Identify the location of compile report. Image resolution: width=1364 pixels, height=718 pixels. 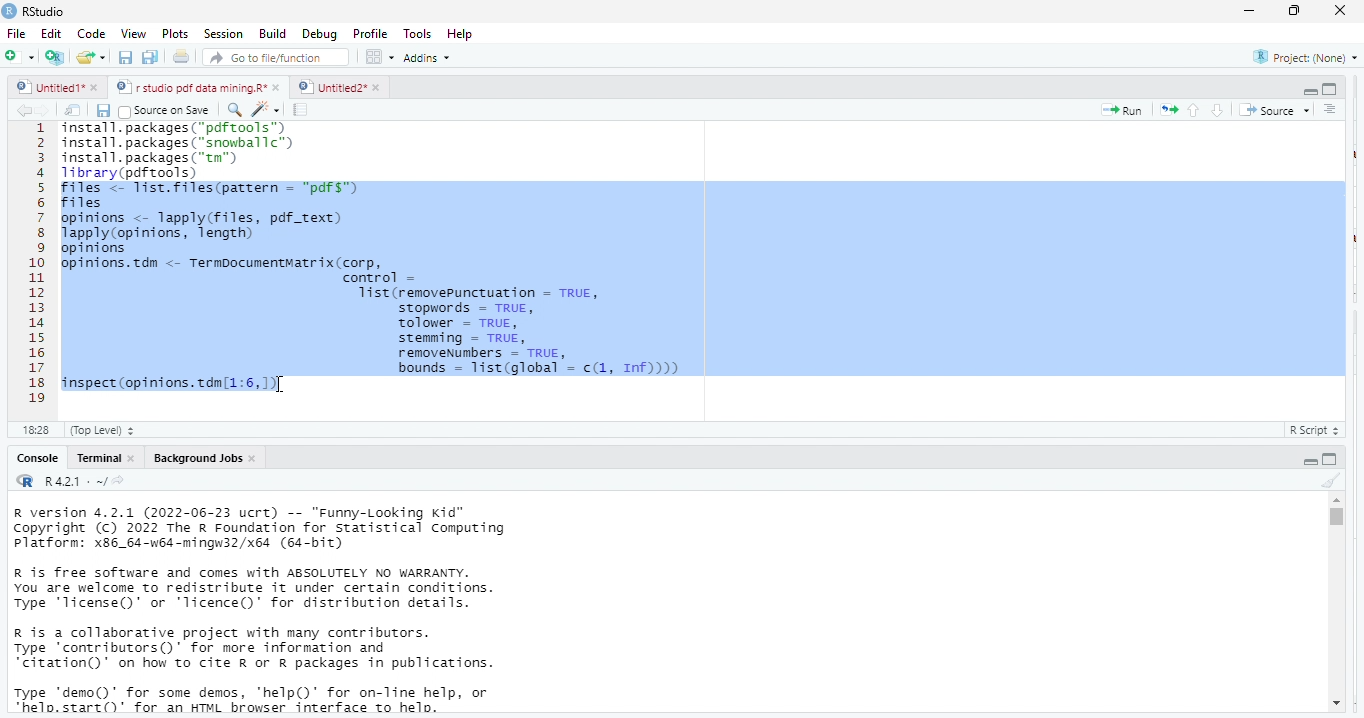
(303, 110).